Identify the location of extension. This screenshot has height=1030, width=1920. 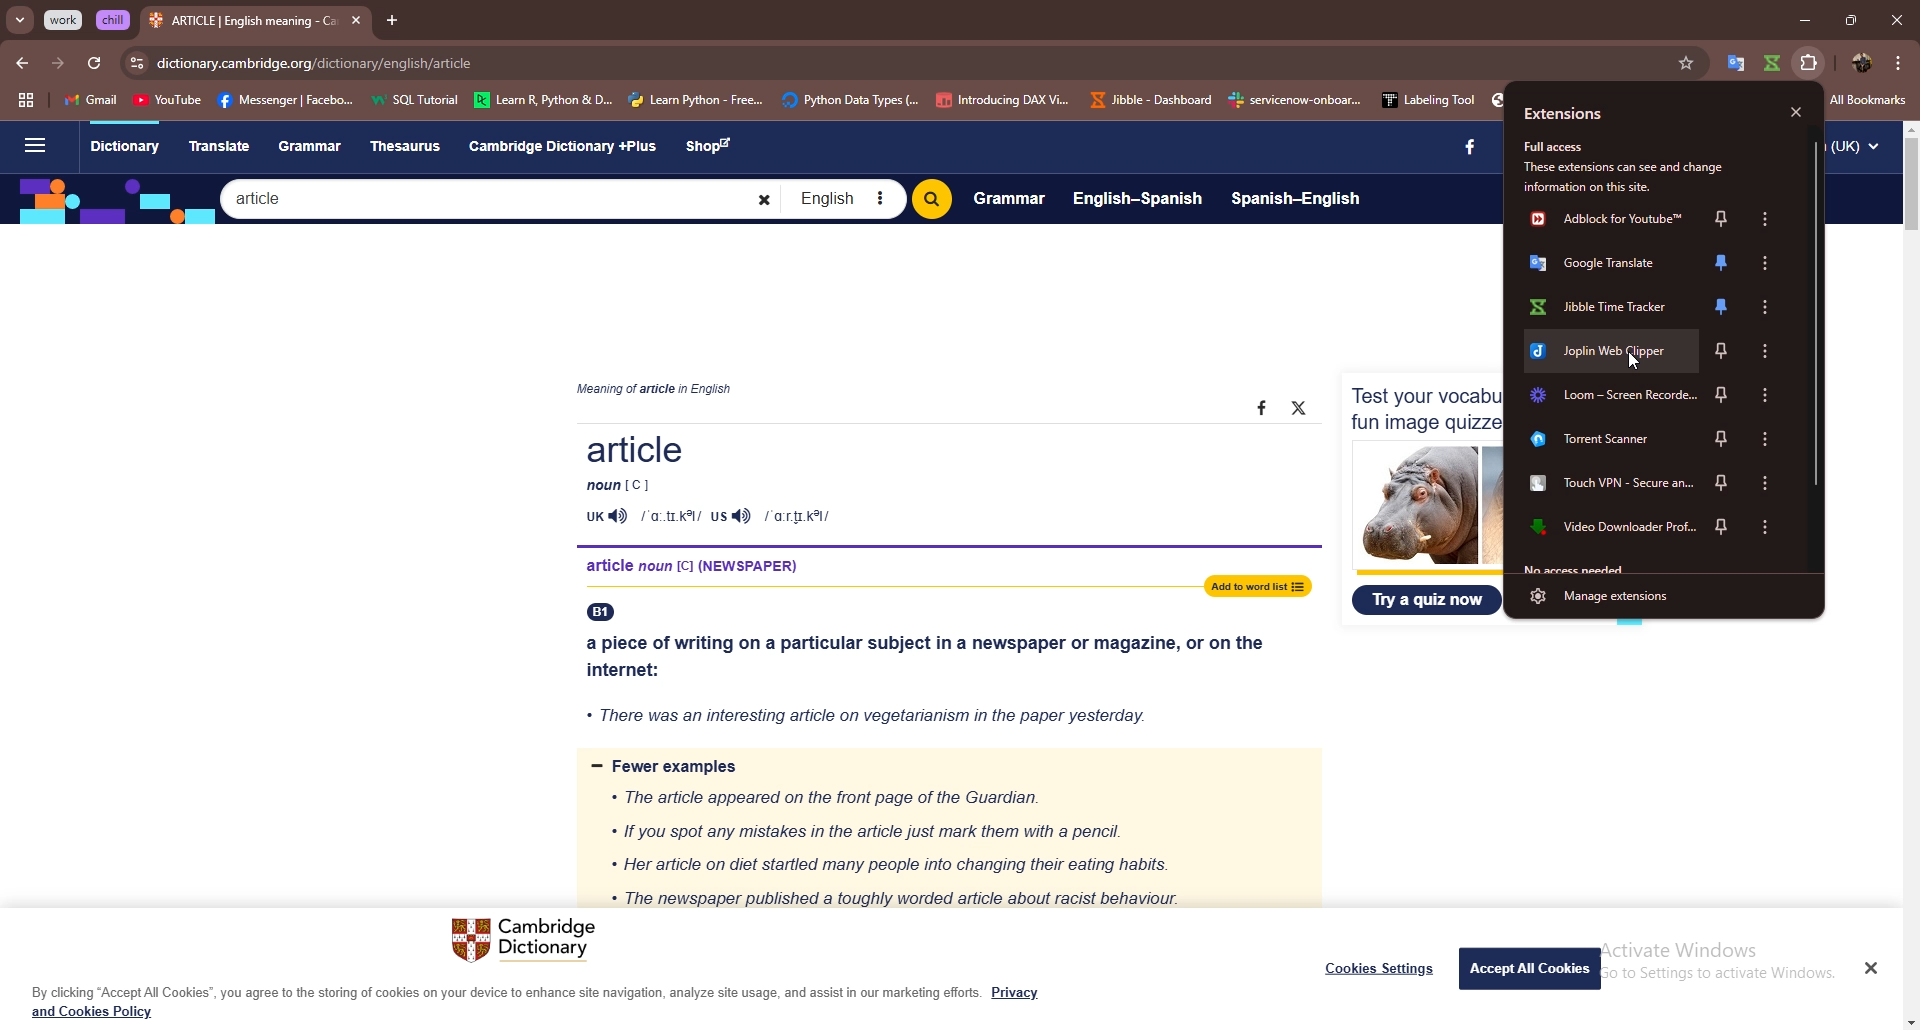
(1609, 350).